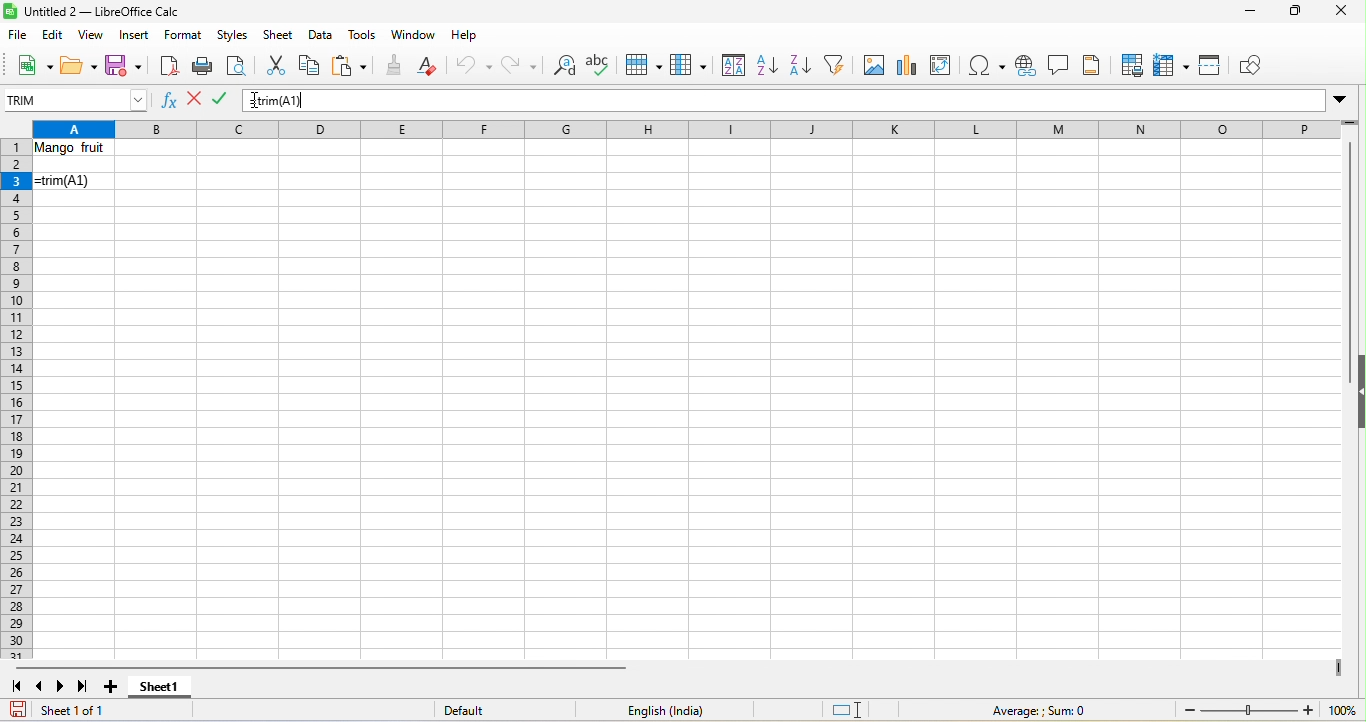  Describe the element at coordinates (1337, 15) in the screenshot. I see `close` at that location.